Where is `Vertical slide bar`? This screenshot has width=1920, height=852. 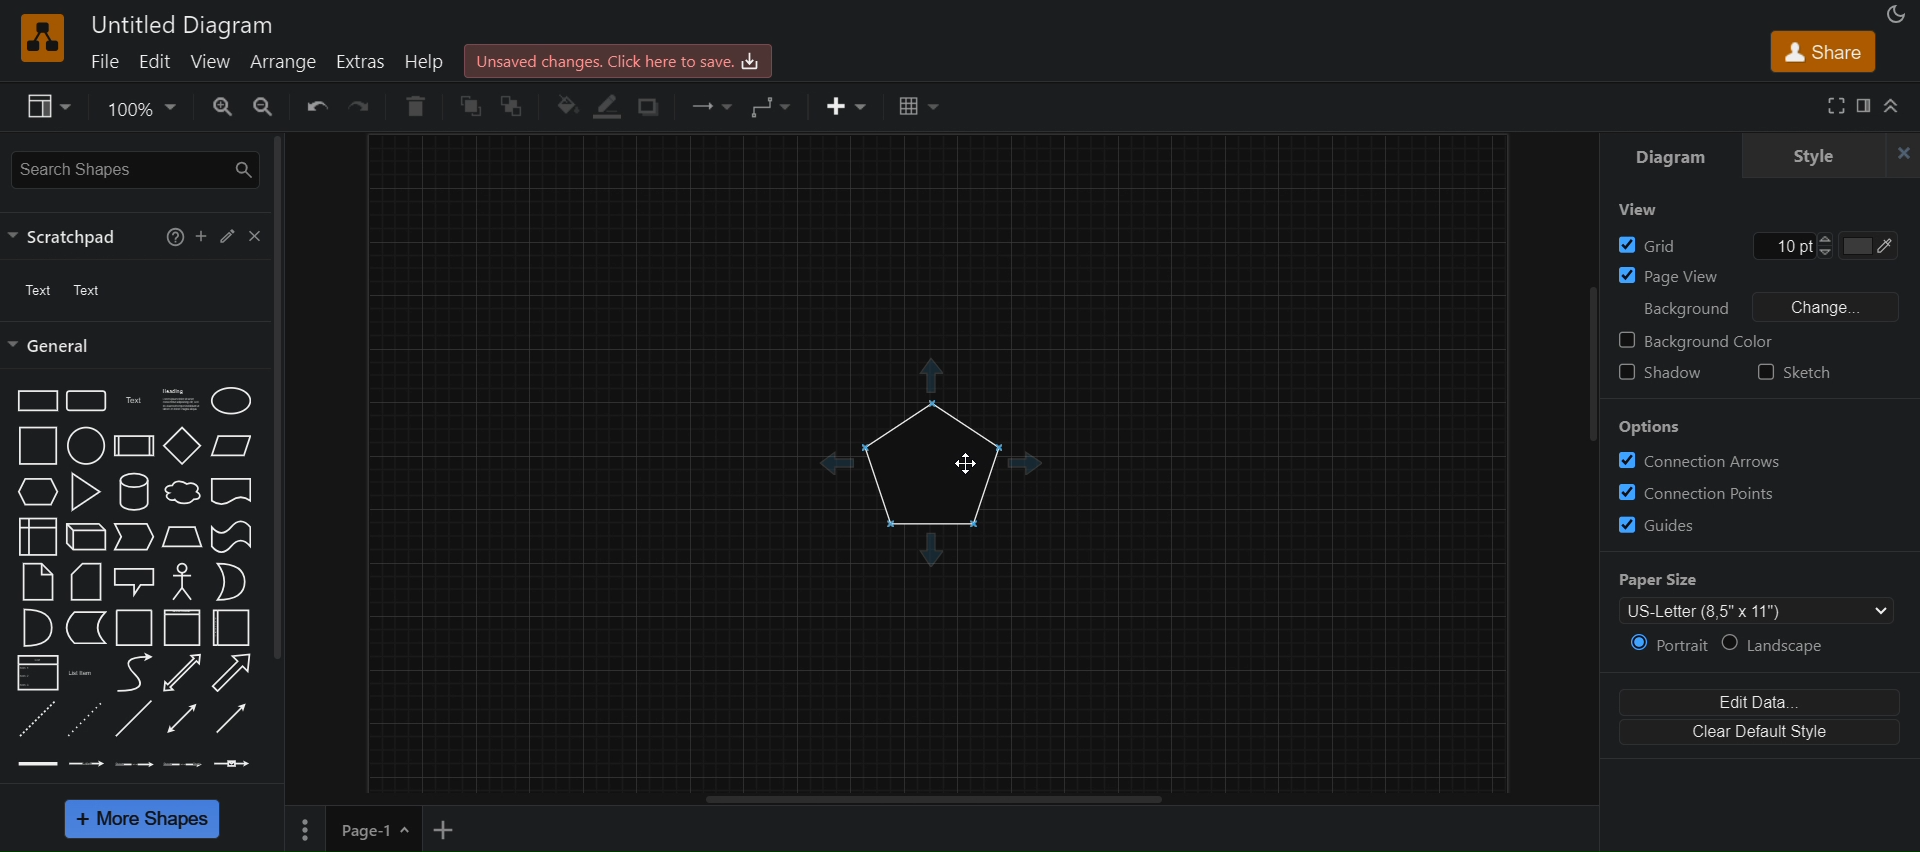
Vertical slide bar is located at coordinates (1591, 364).